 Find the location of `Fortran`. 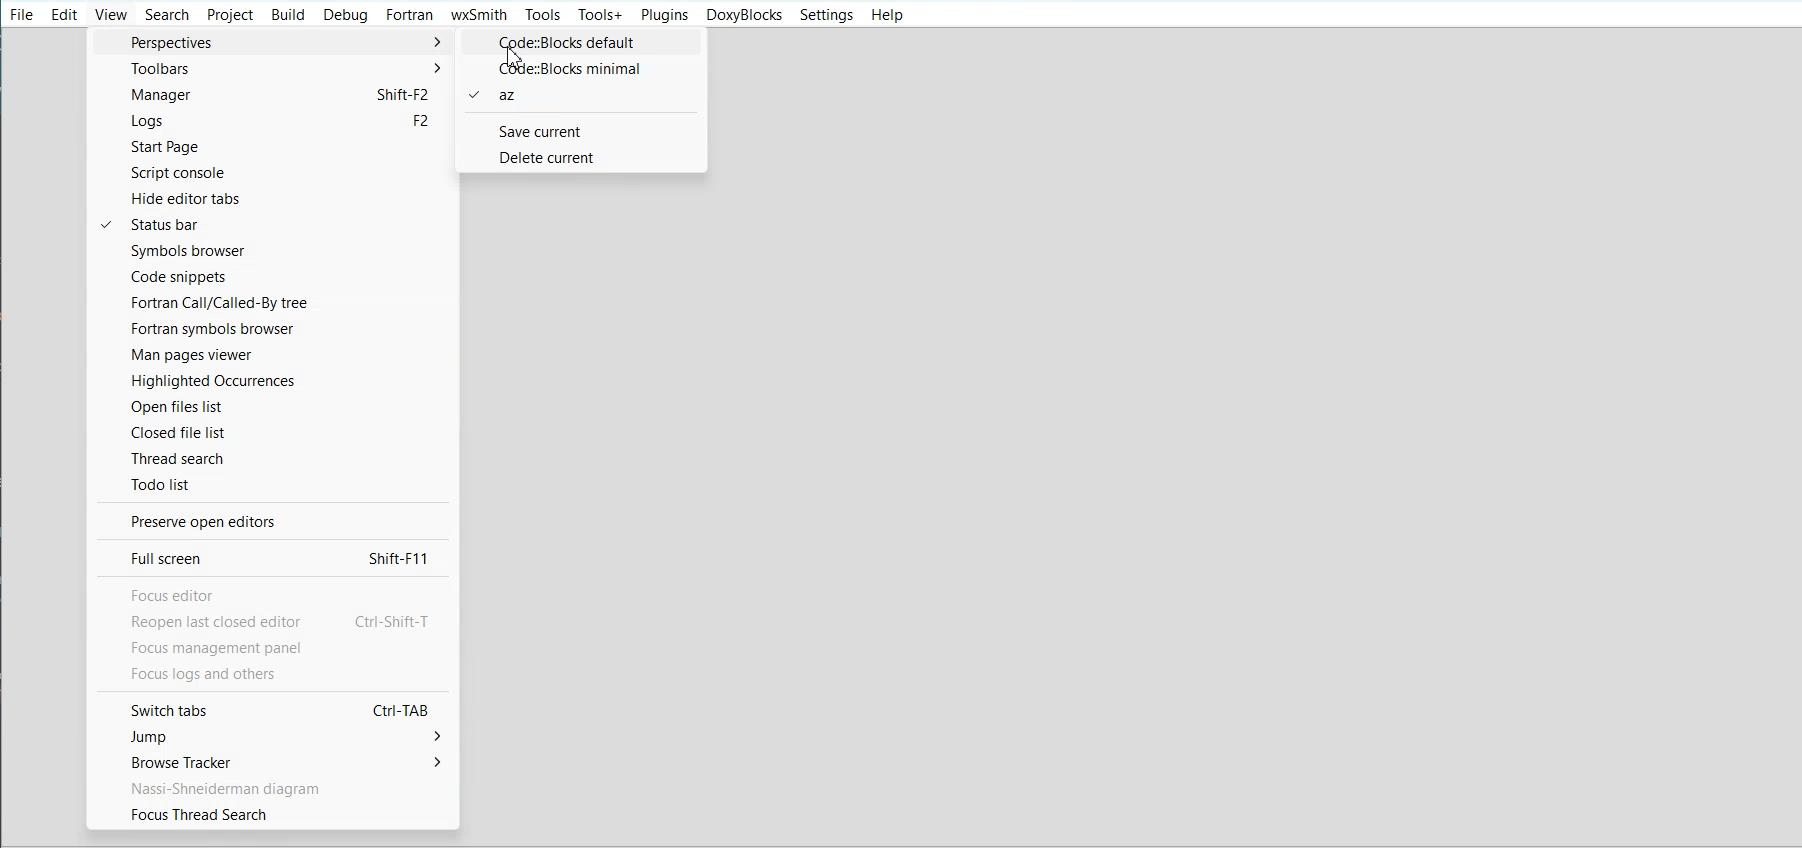

Fortran is located at coordinates (410, 15).